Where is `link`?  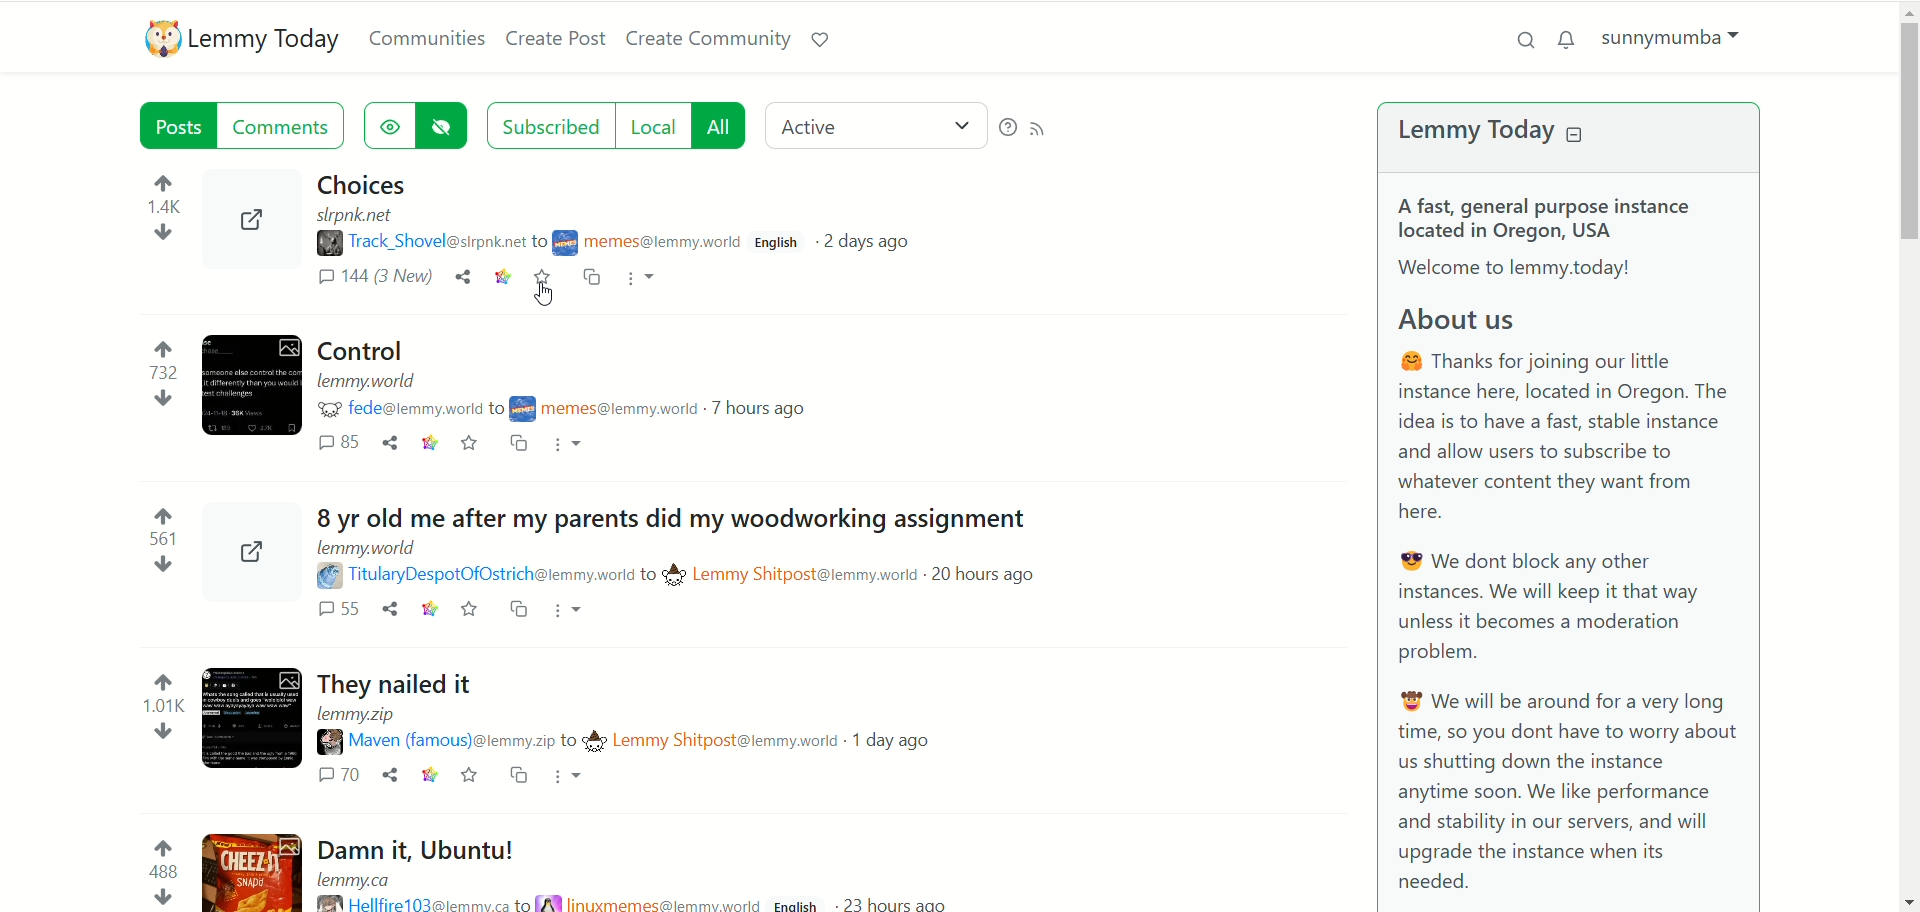
link is located at coordinates (503, 276).